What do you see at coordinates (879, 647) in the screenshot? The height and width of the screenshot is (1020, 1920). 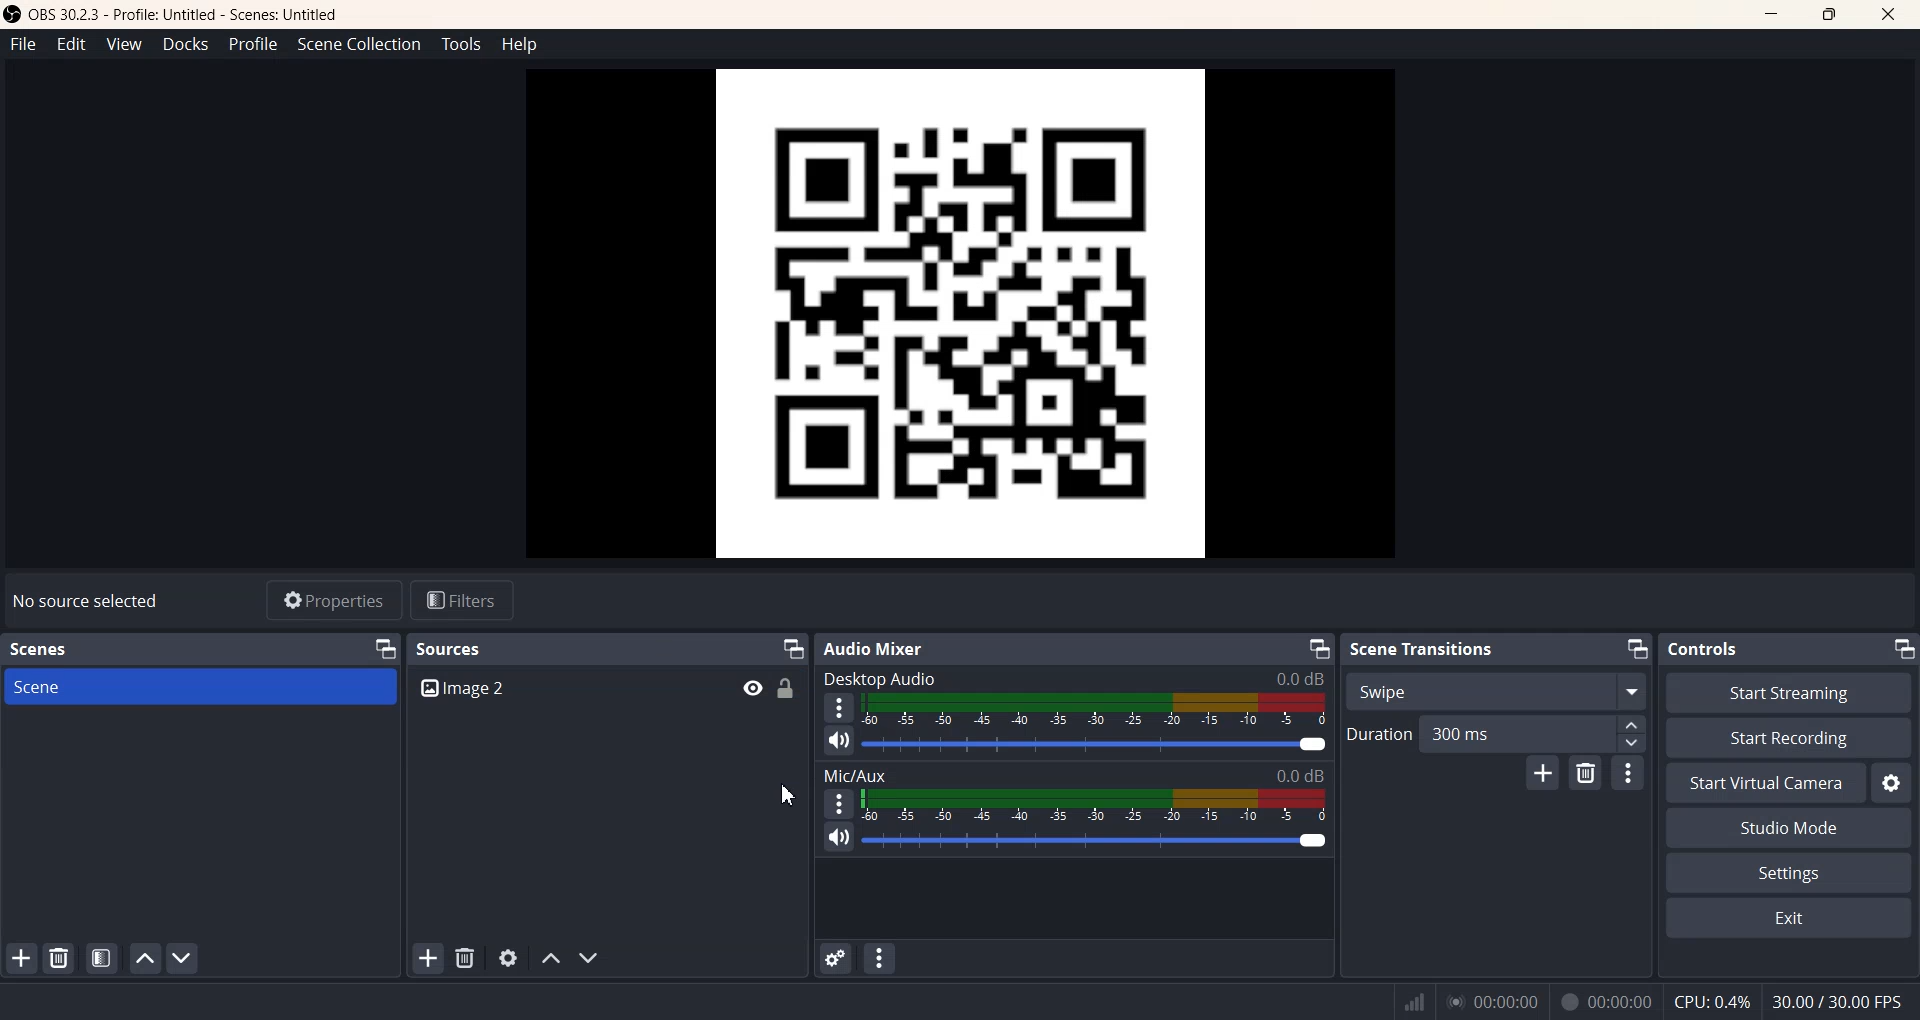 I see `Audio Mixer` at bounding box center [879, 647].